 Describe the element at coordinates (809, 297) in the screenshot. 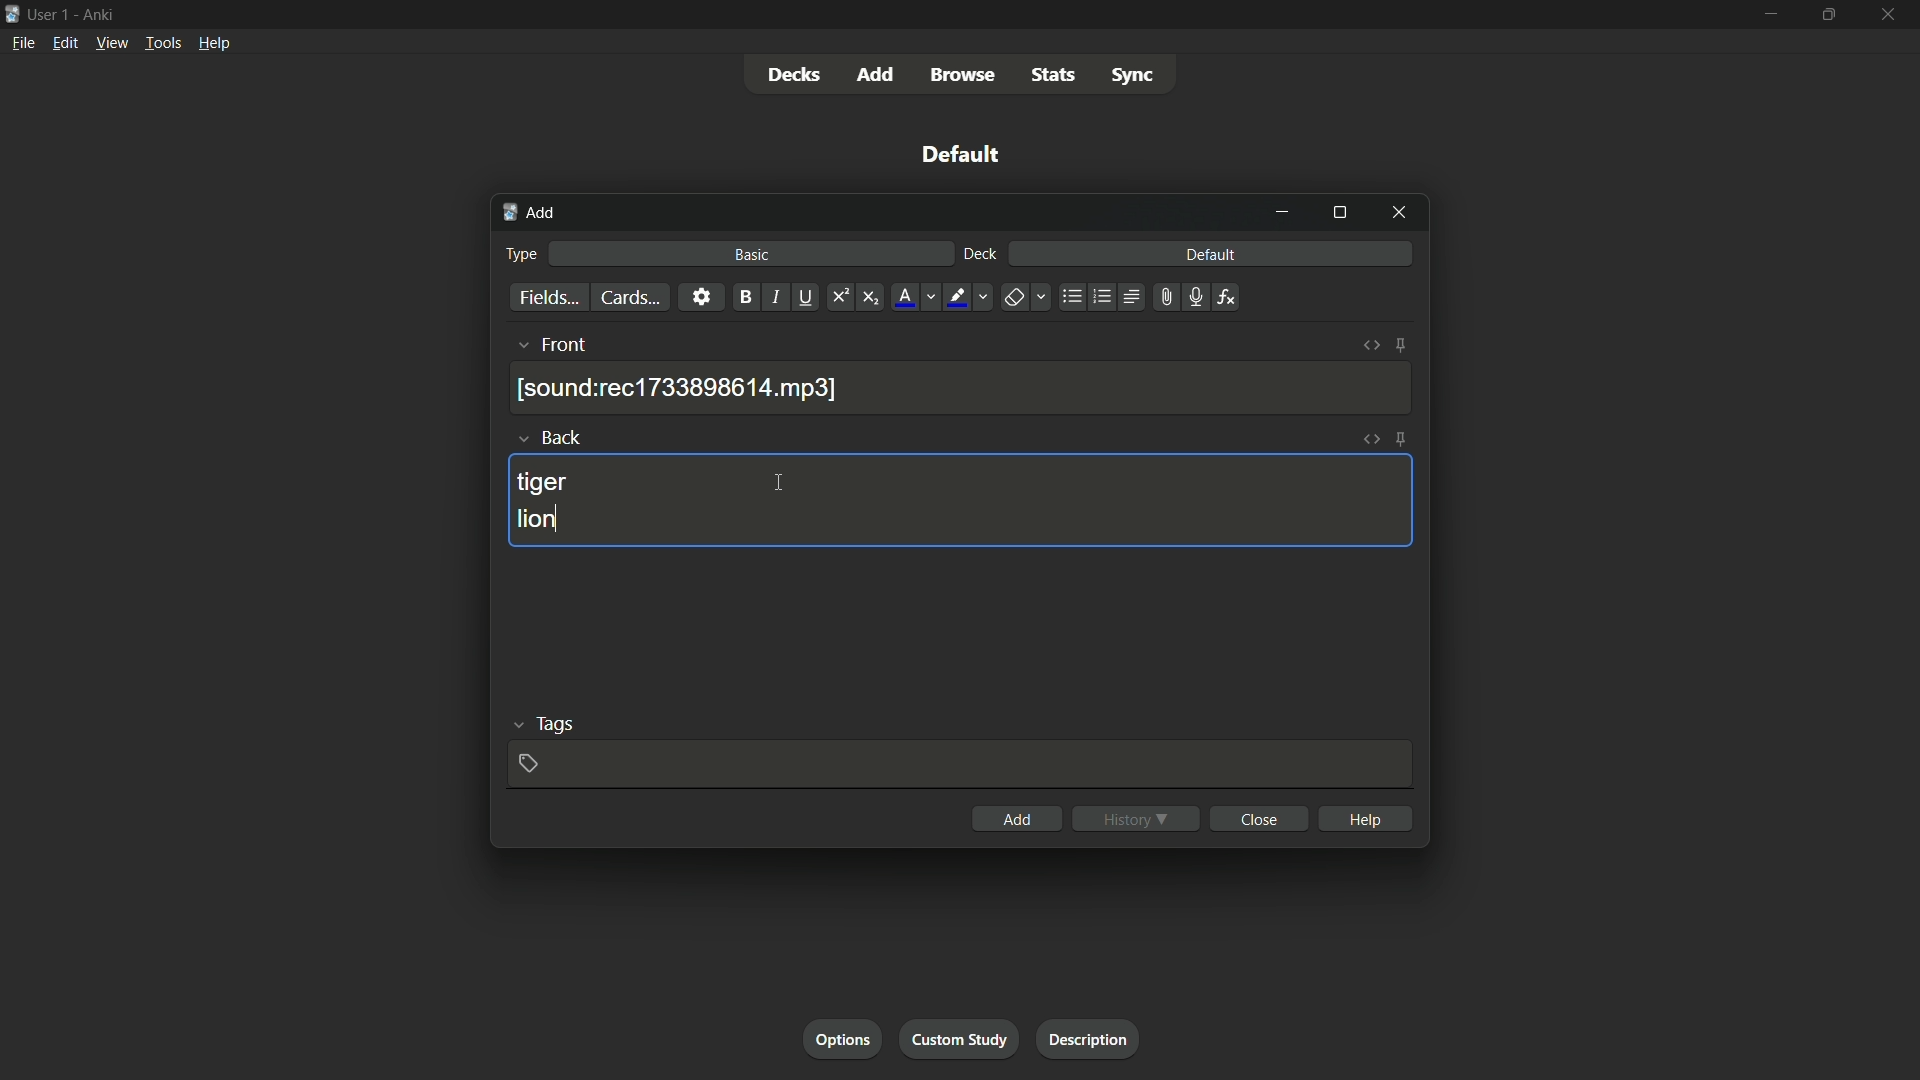

I see `underline` at that location.